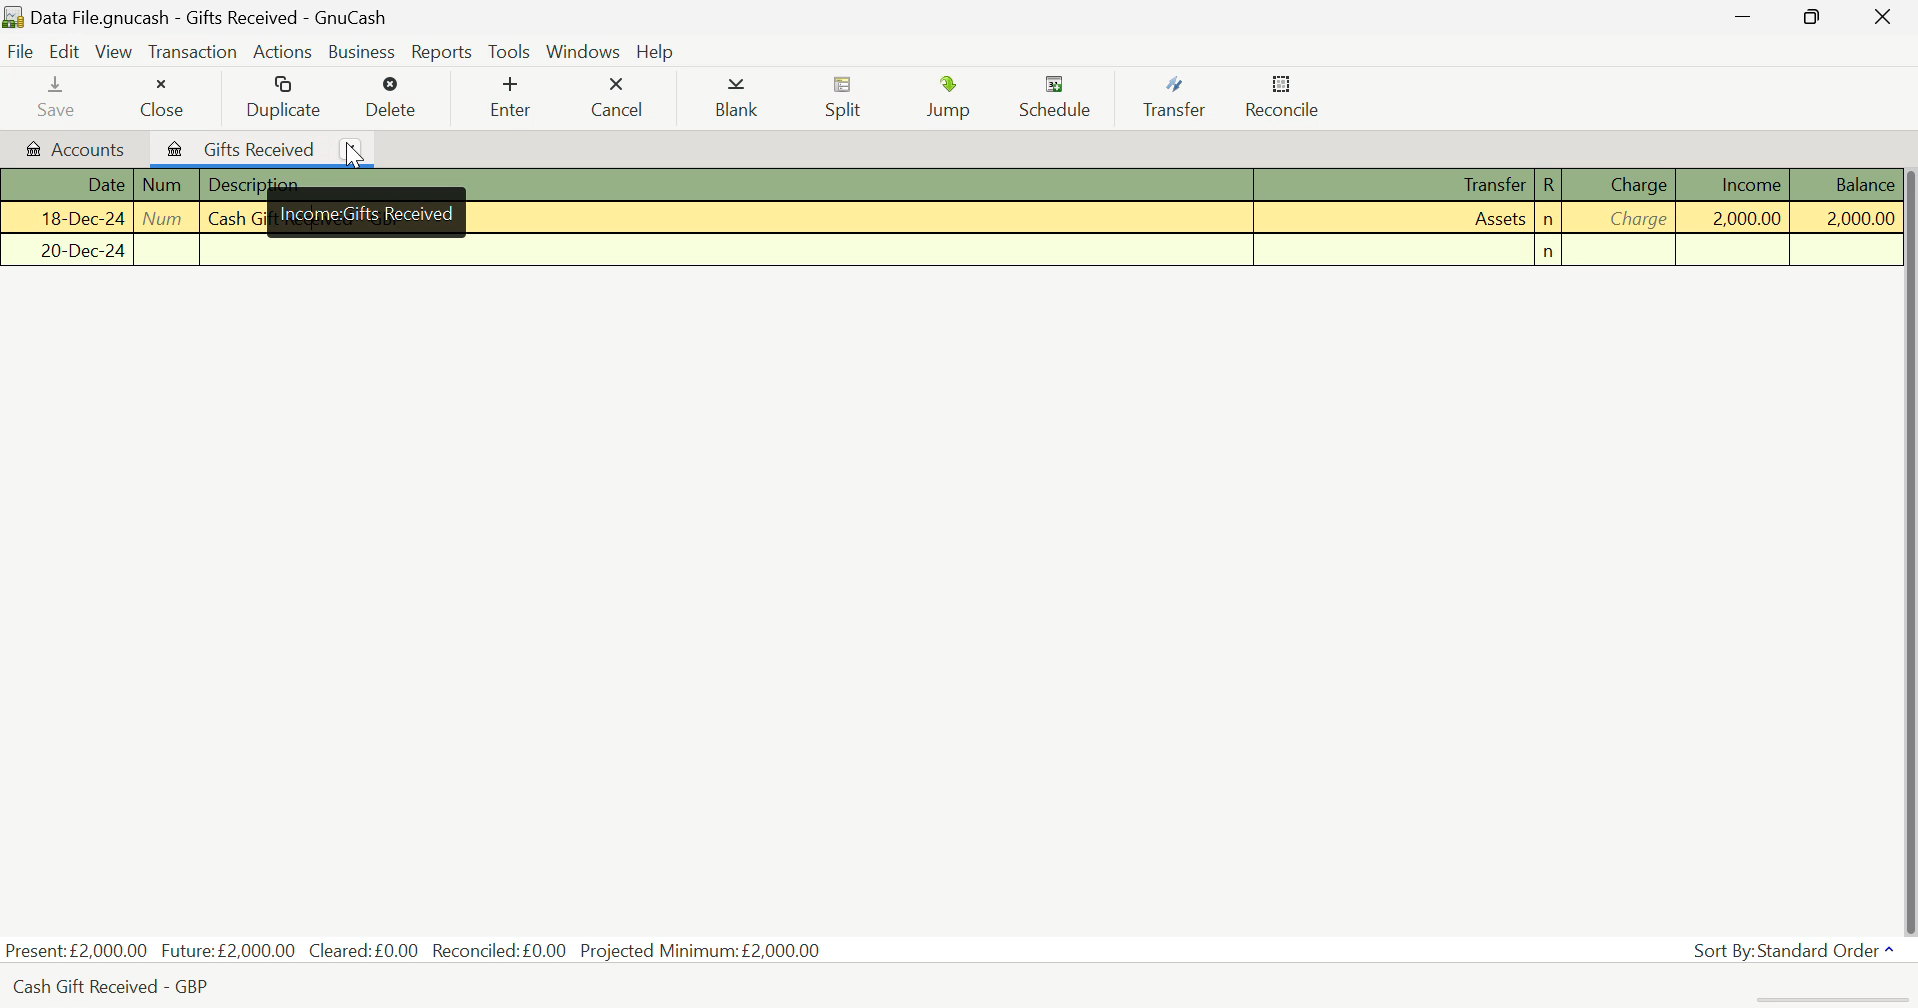  What do you see at coordinates (728, 186) in the screenshot?
I see `Description` at bounding box center [728, 186].